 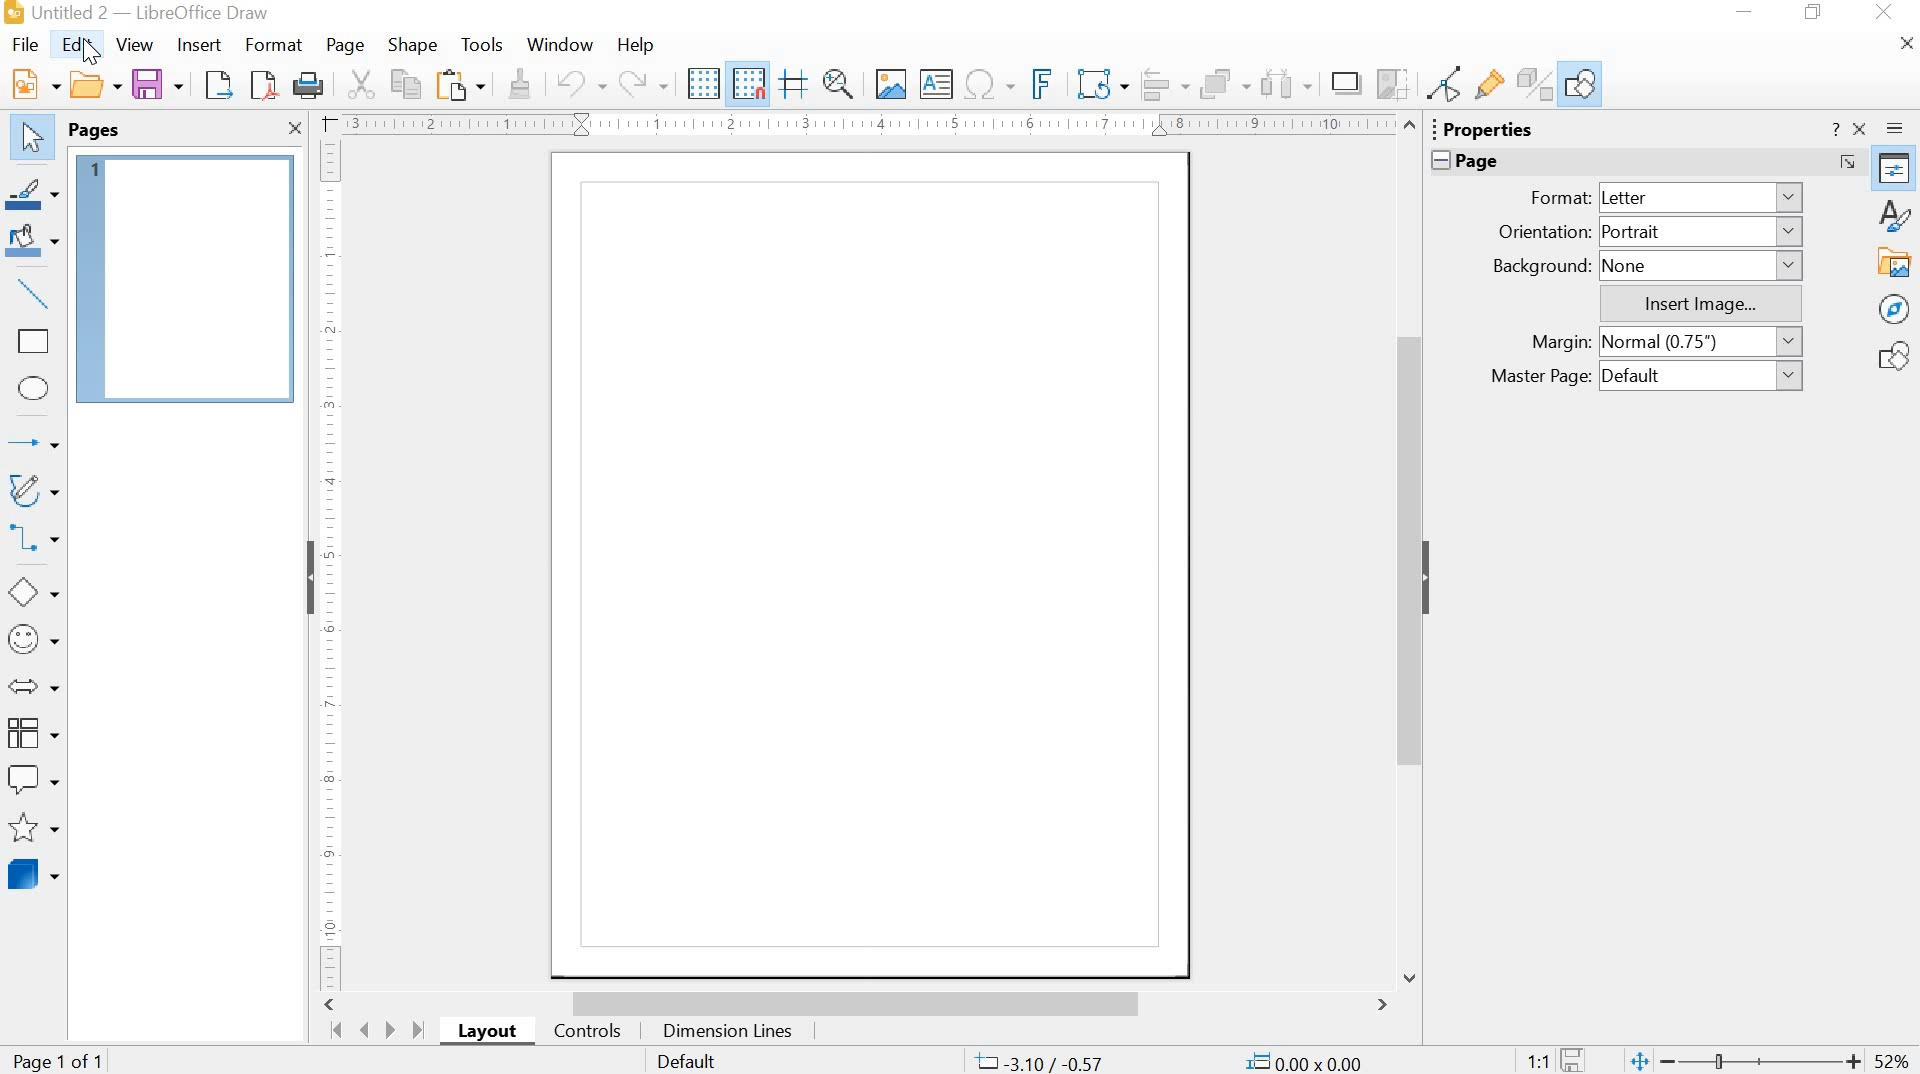 I want to click on Copy, so click(x=406, y=84).